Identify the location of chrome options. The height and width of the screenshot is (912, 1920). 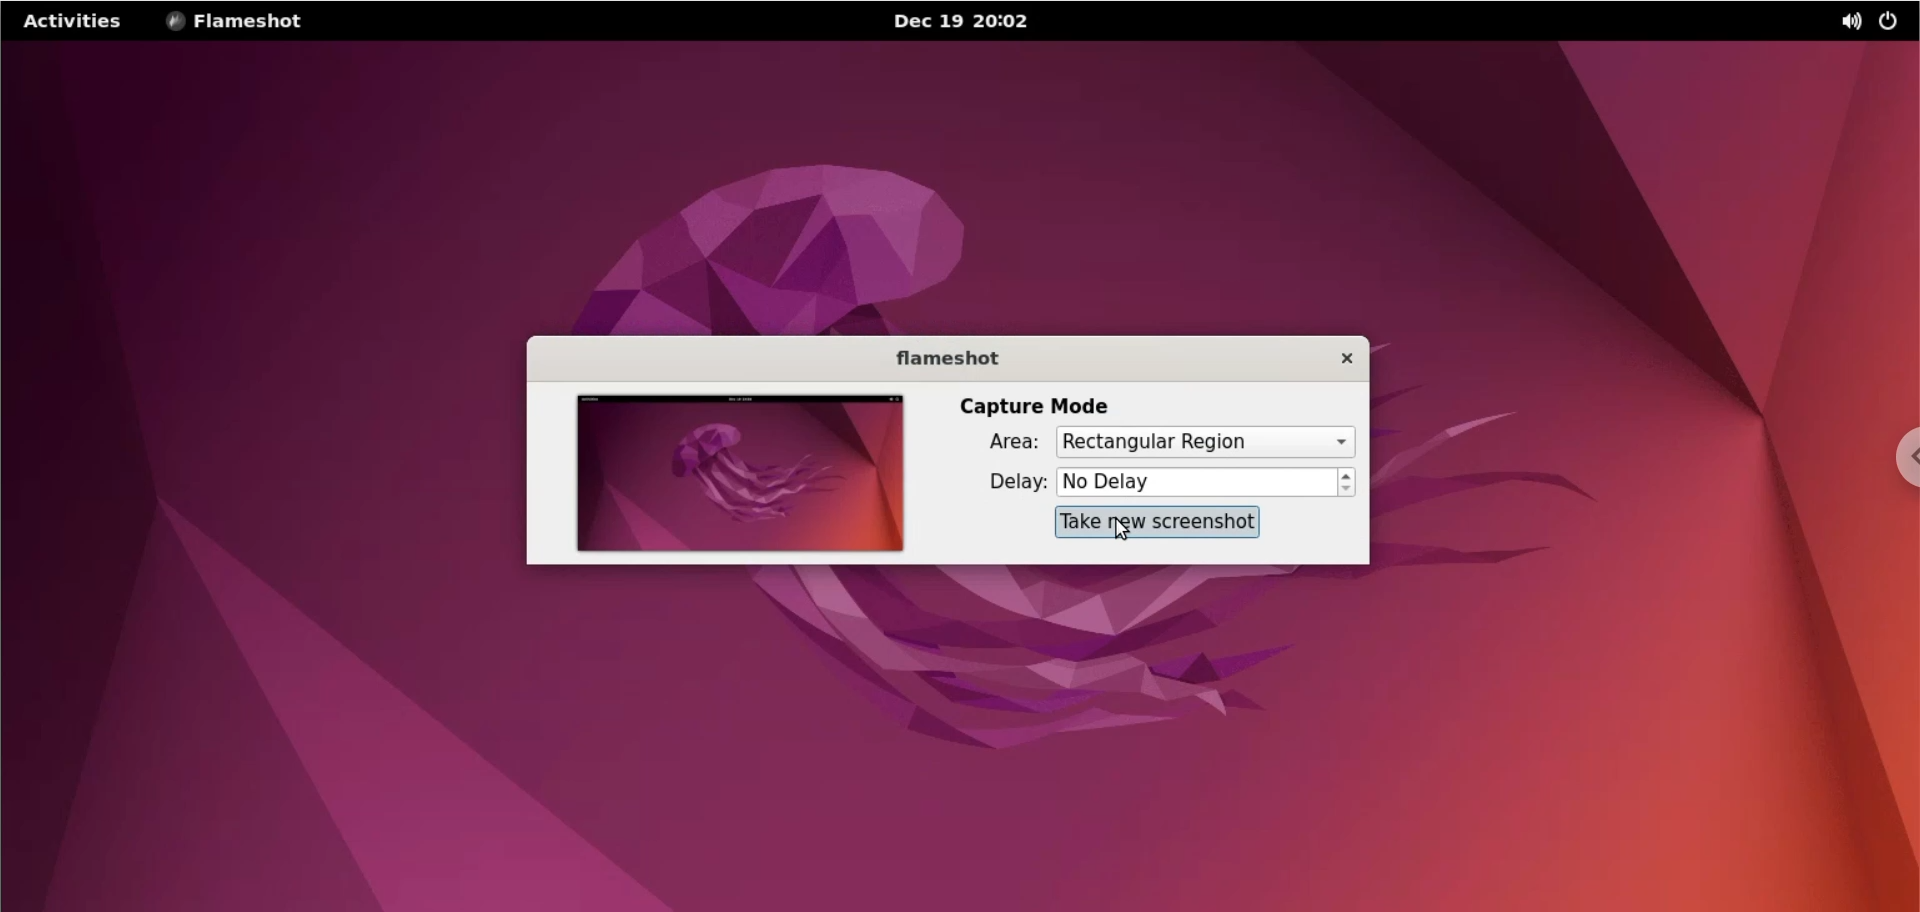
(1900, 461).